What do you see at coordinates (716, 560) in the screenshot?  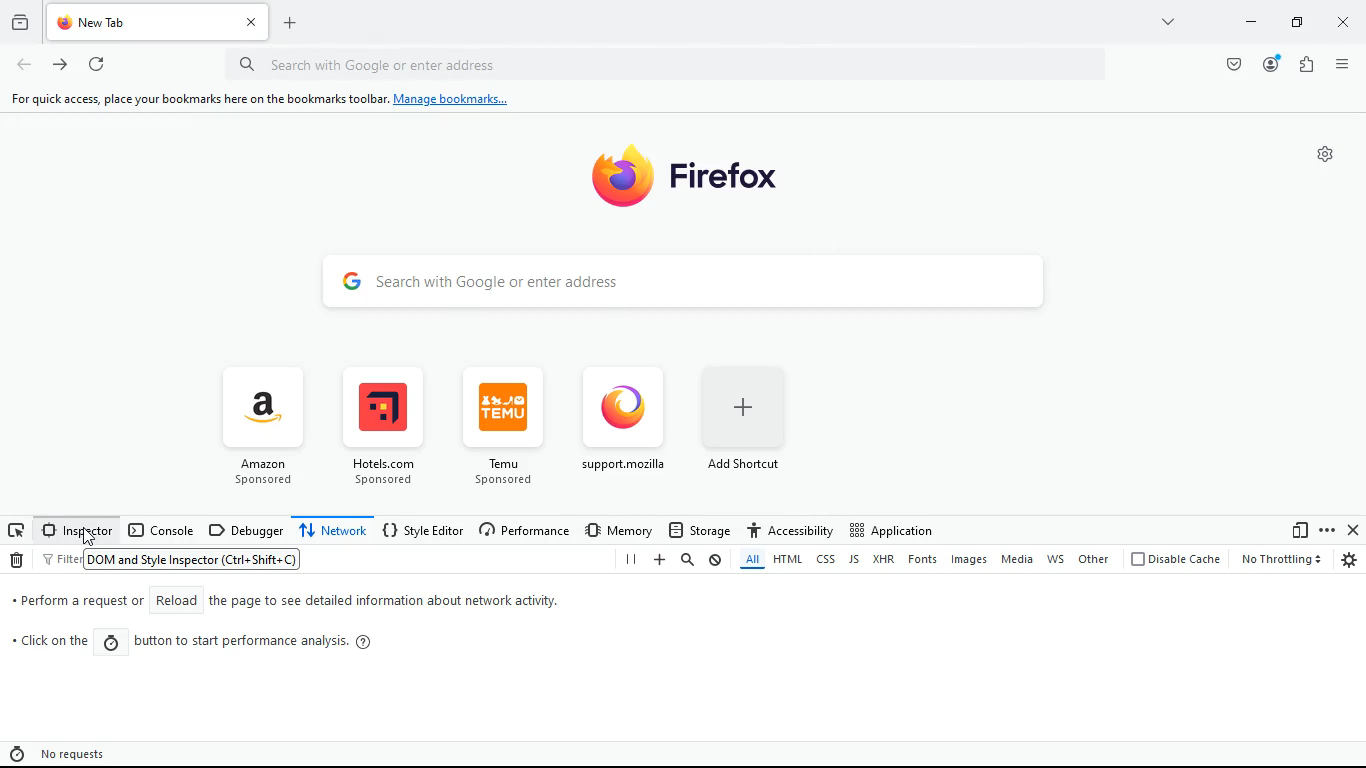 I see `block` at bounding box center [716, 560].